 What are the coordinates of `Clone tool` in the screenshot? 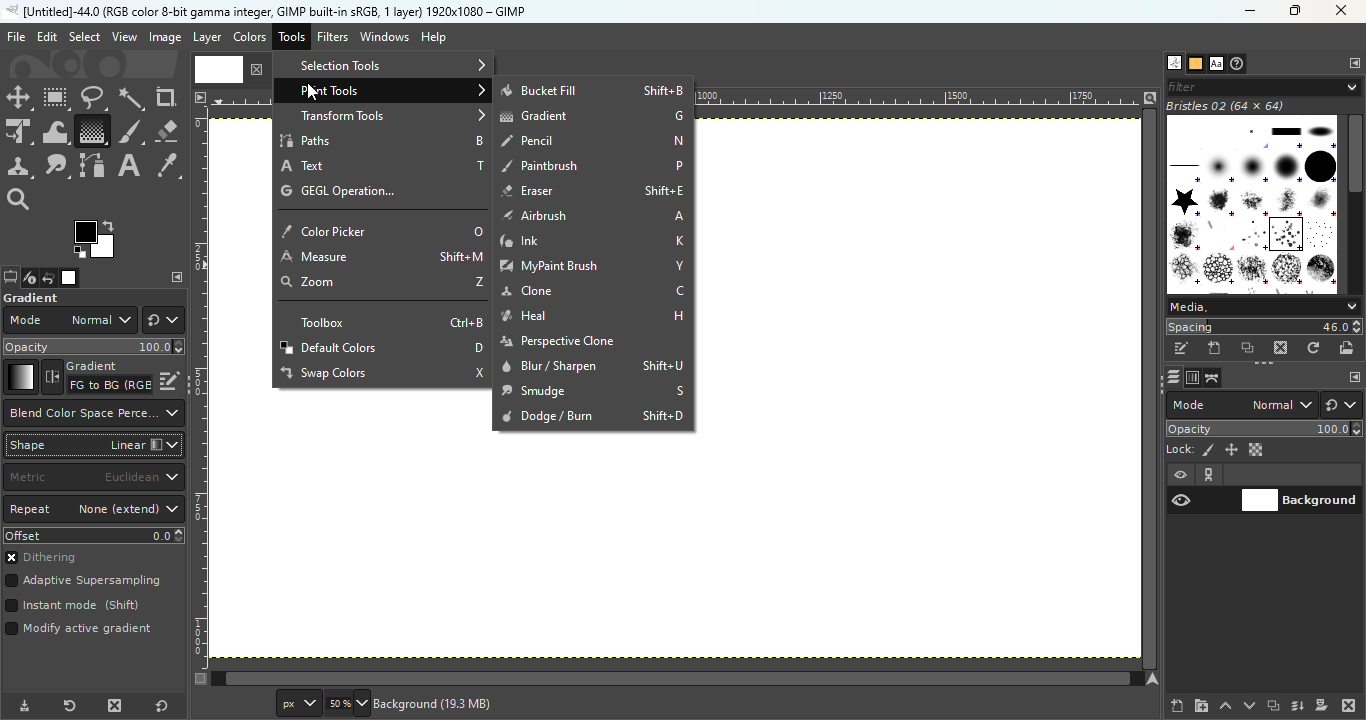 It's located at (19, 167).